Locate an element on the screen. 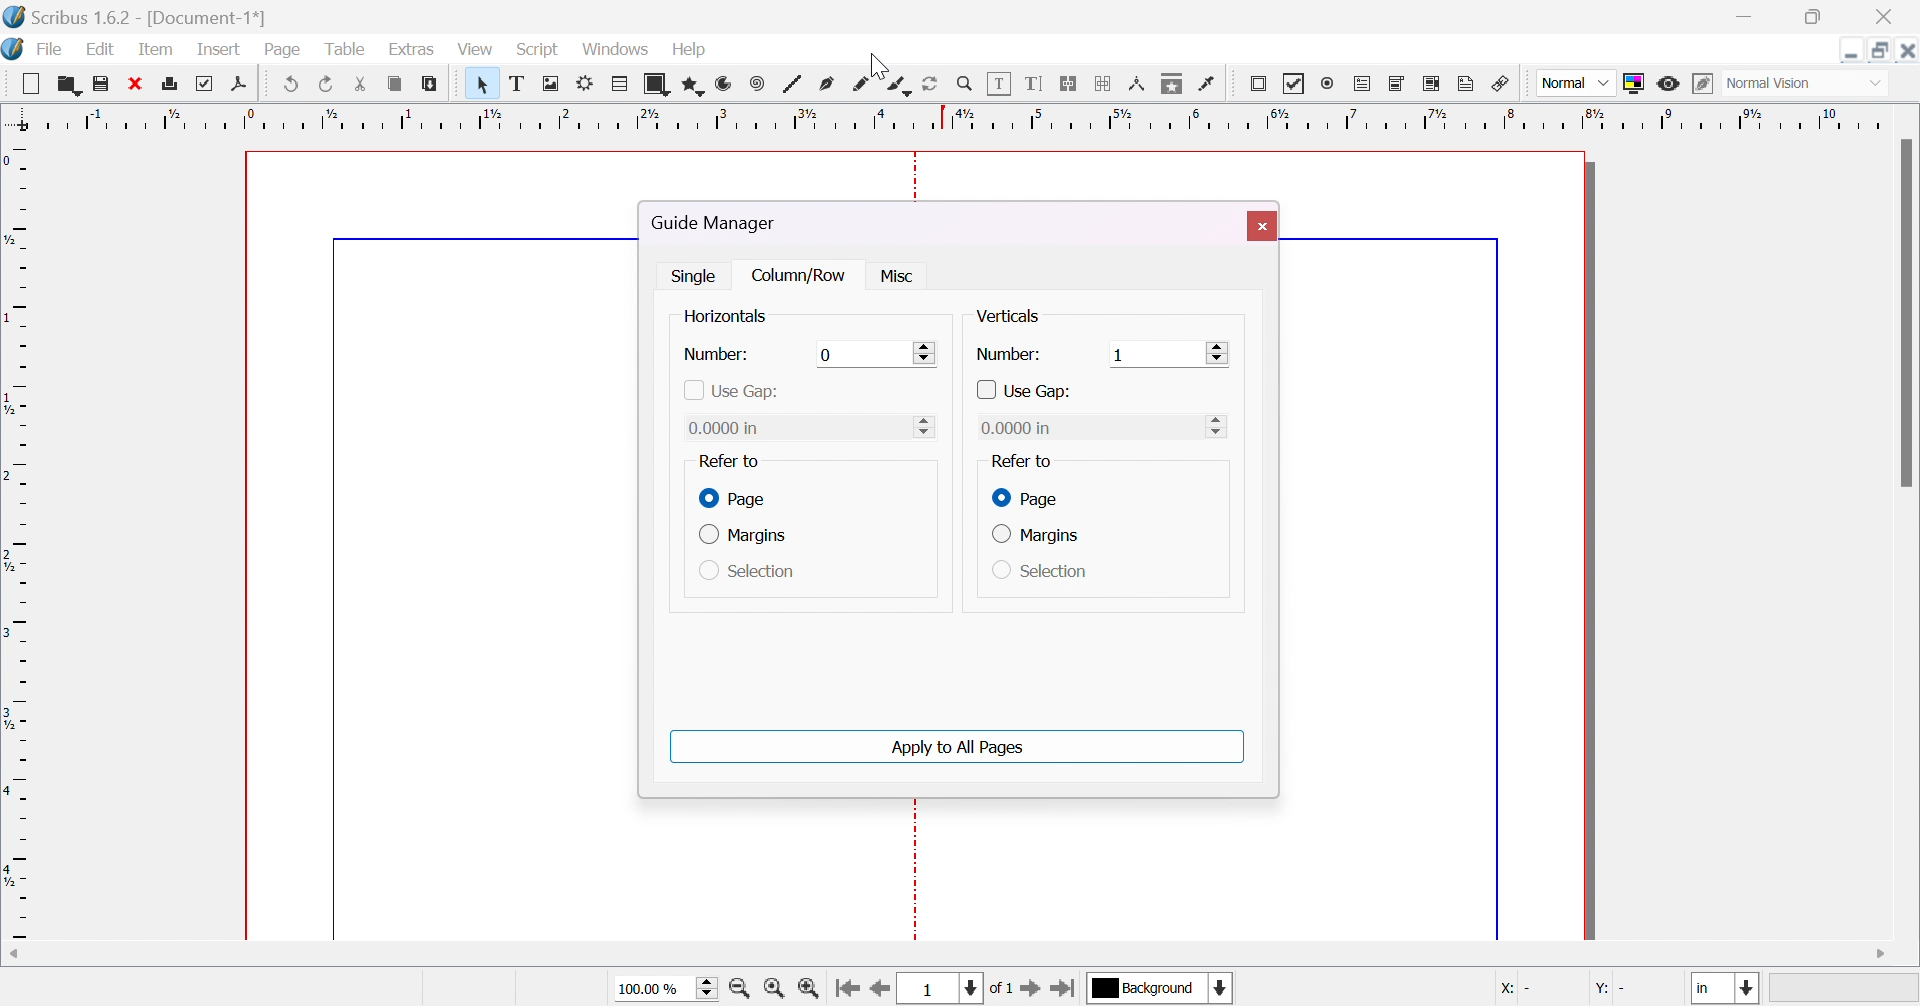 This screenshot has width=1920, height=1006. windows is located at coordinates (613, 50).